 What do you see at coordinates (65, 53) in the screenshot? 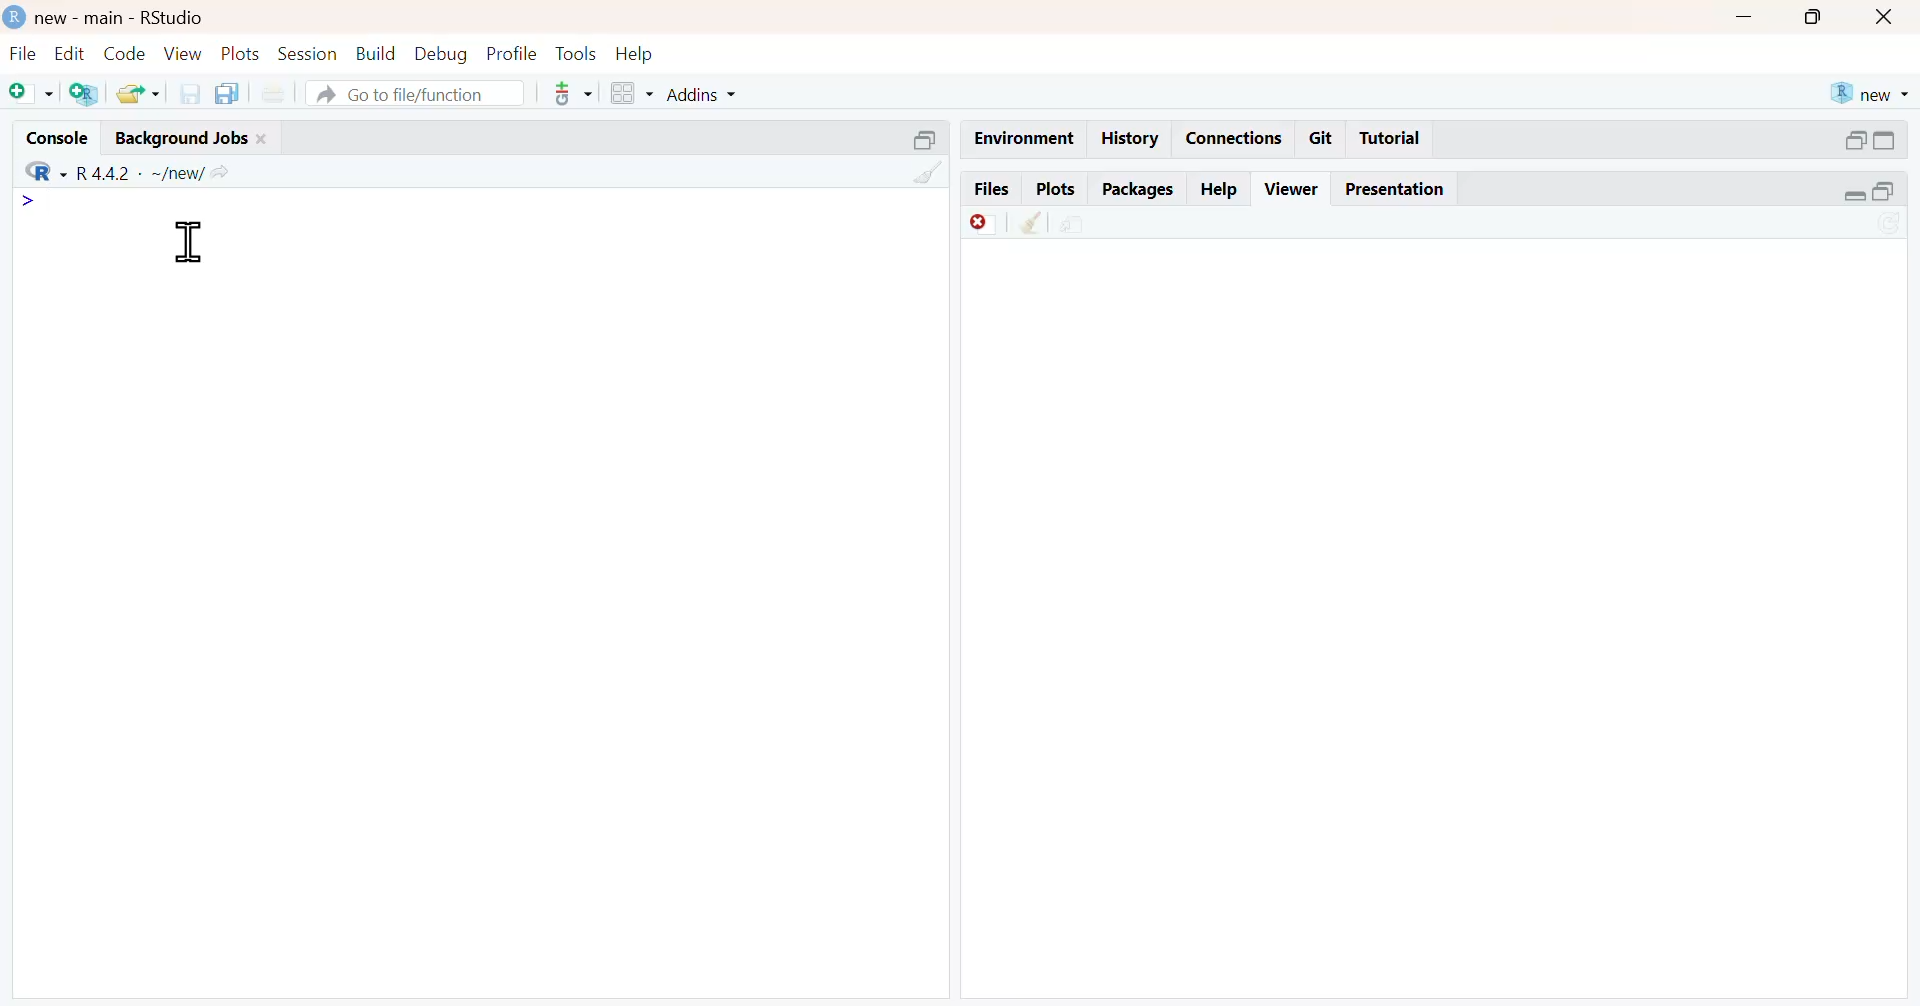
I see `edit` at bounding box center [65, 53].